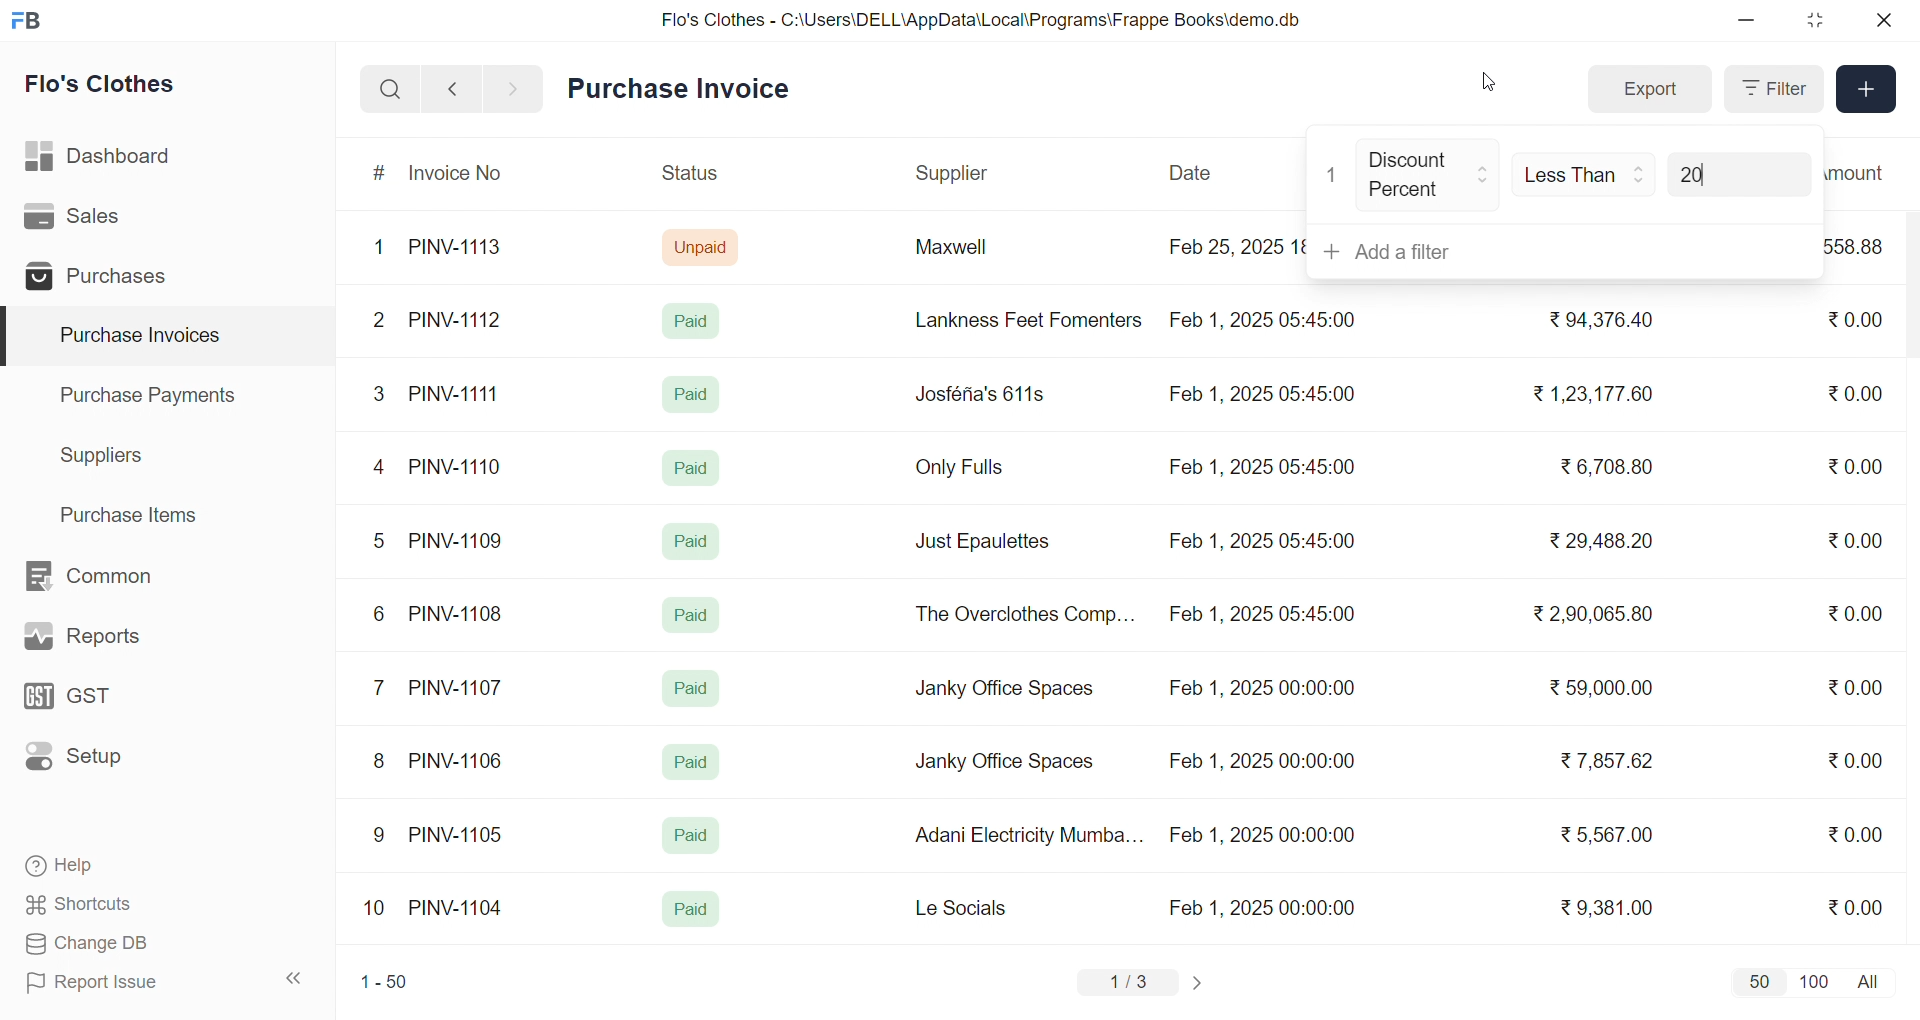 The image size is (1920, 1020). Describe the element at coordinates (1260, 396) in the screenshot. I see `Feb 1, 2025 05:45:00` at that location.